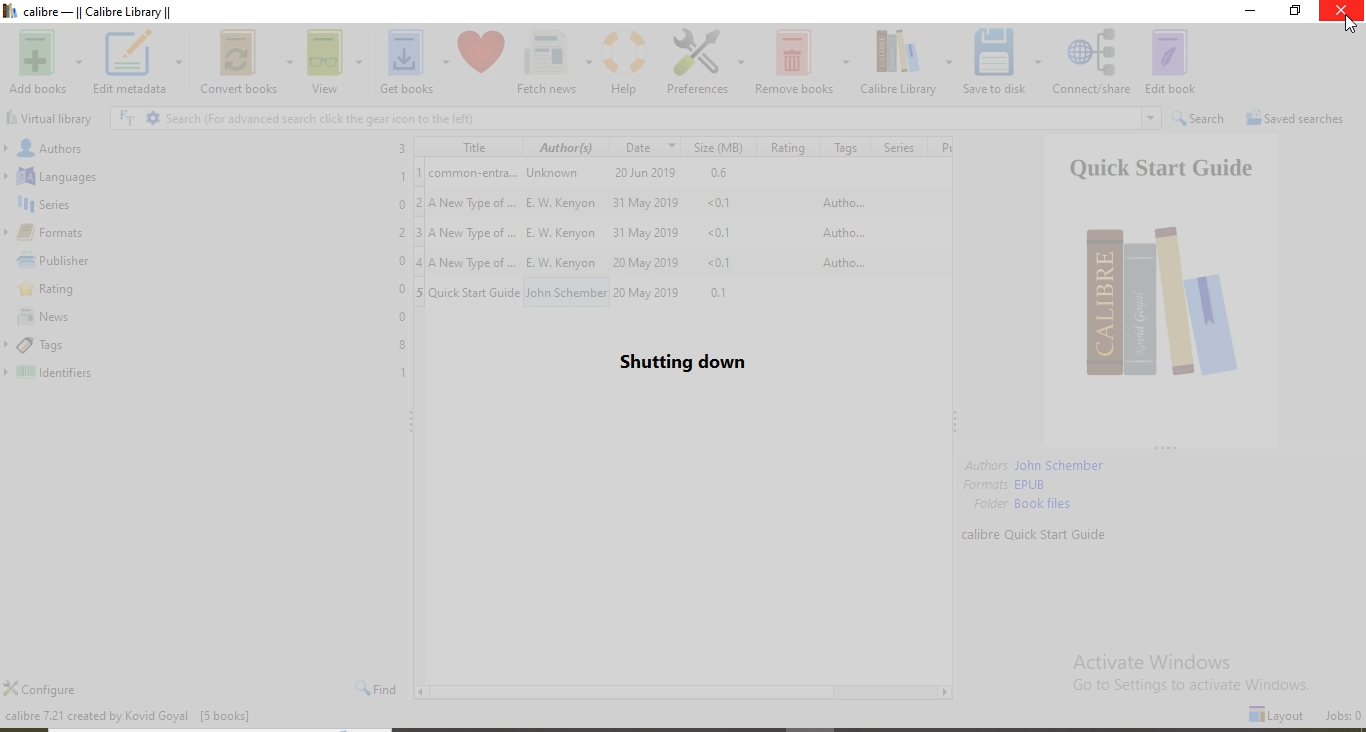 The image size is (1366, 732). I want to click on Help, so click(627, 63).